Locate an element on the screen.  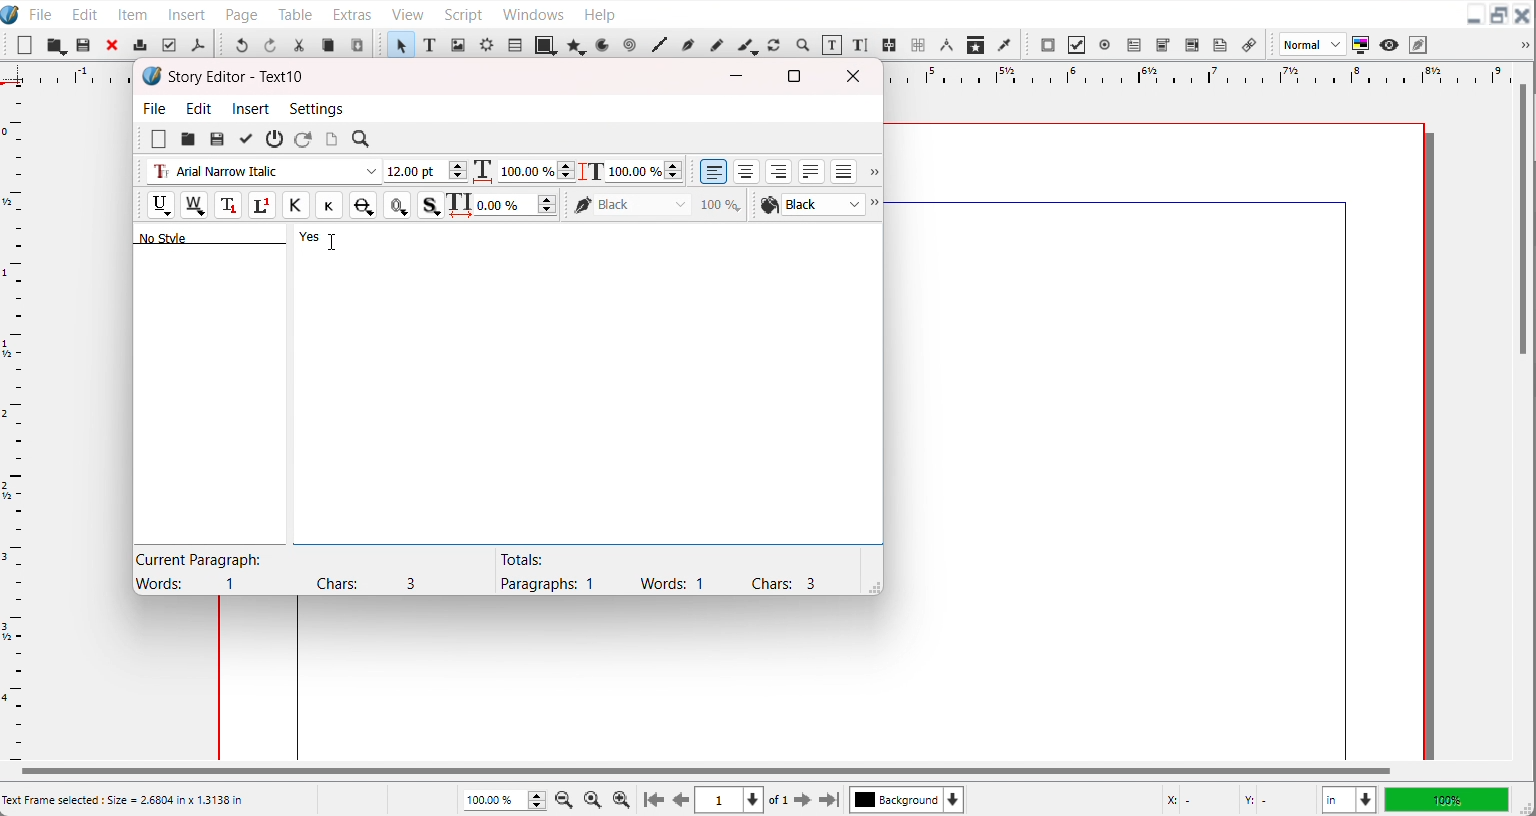
Edit is located at coordinates (82, 13).